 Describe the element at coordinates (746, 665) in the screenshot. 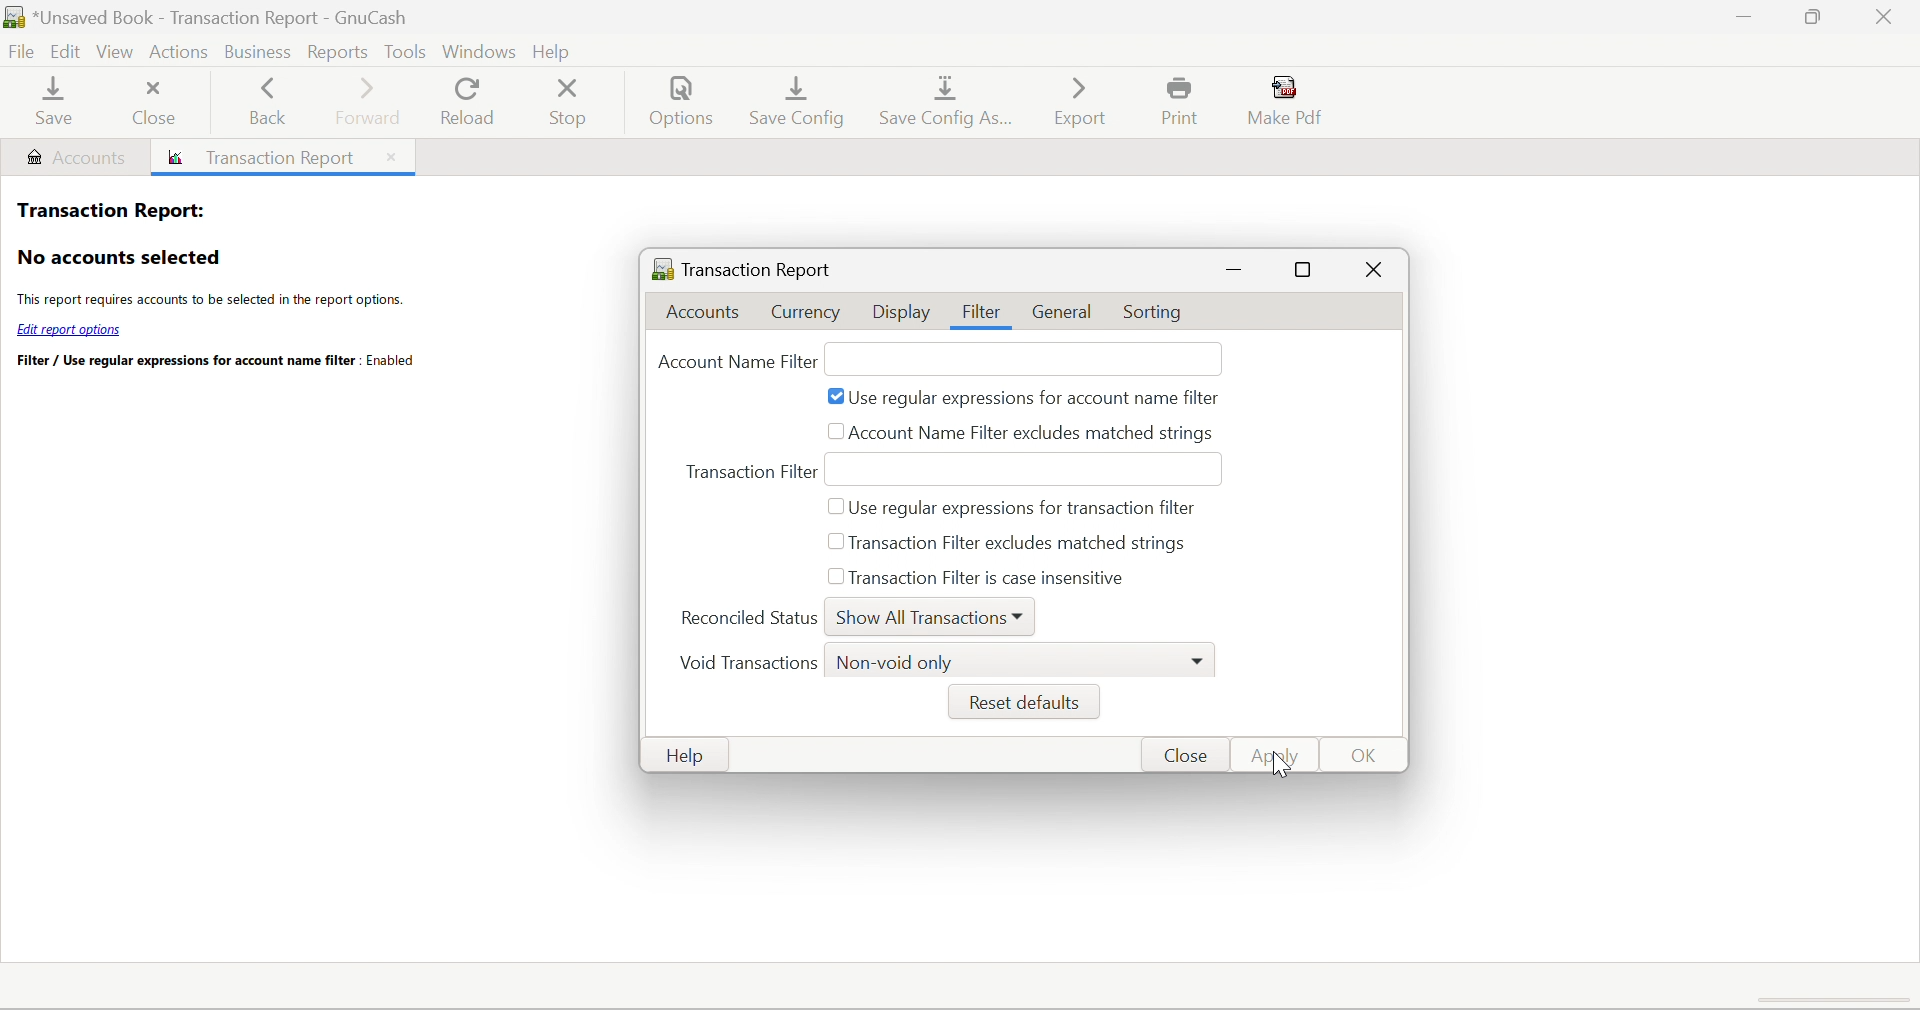

I see `Void Transactions` at that location.